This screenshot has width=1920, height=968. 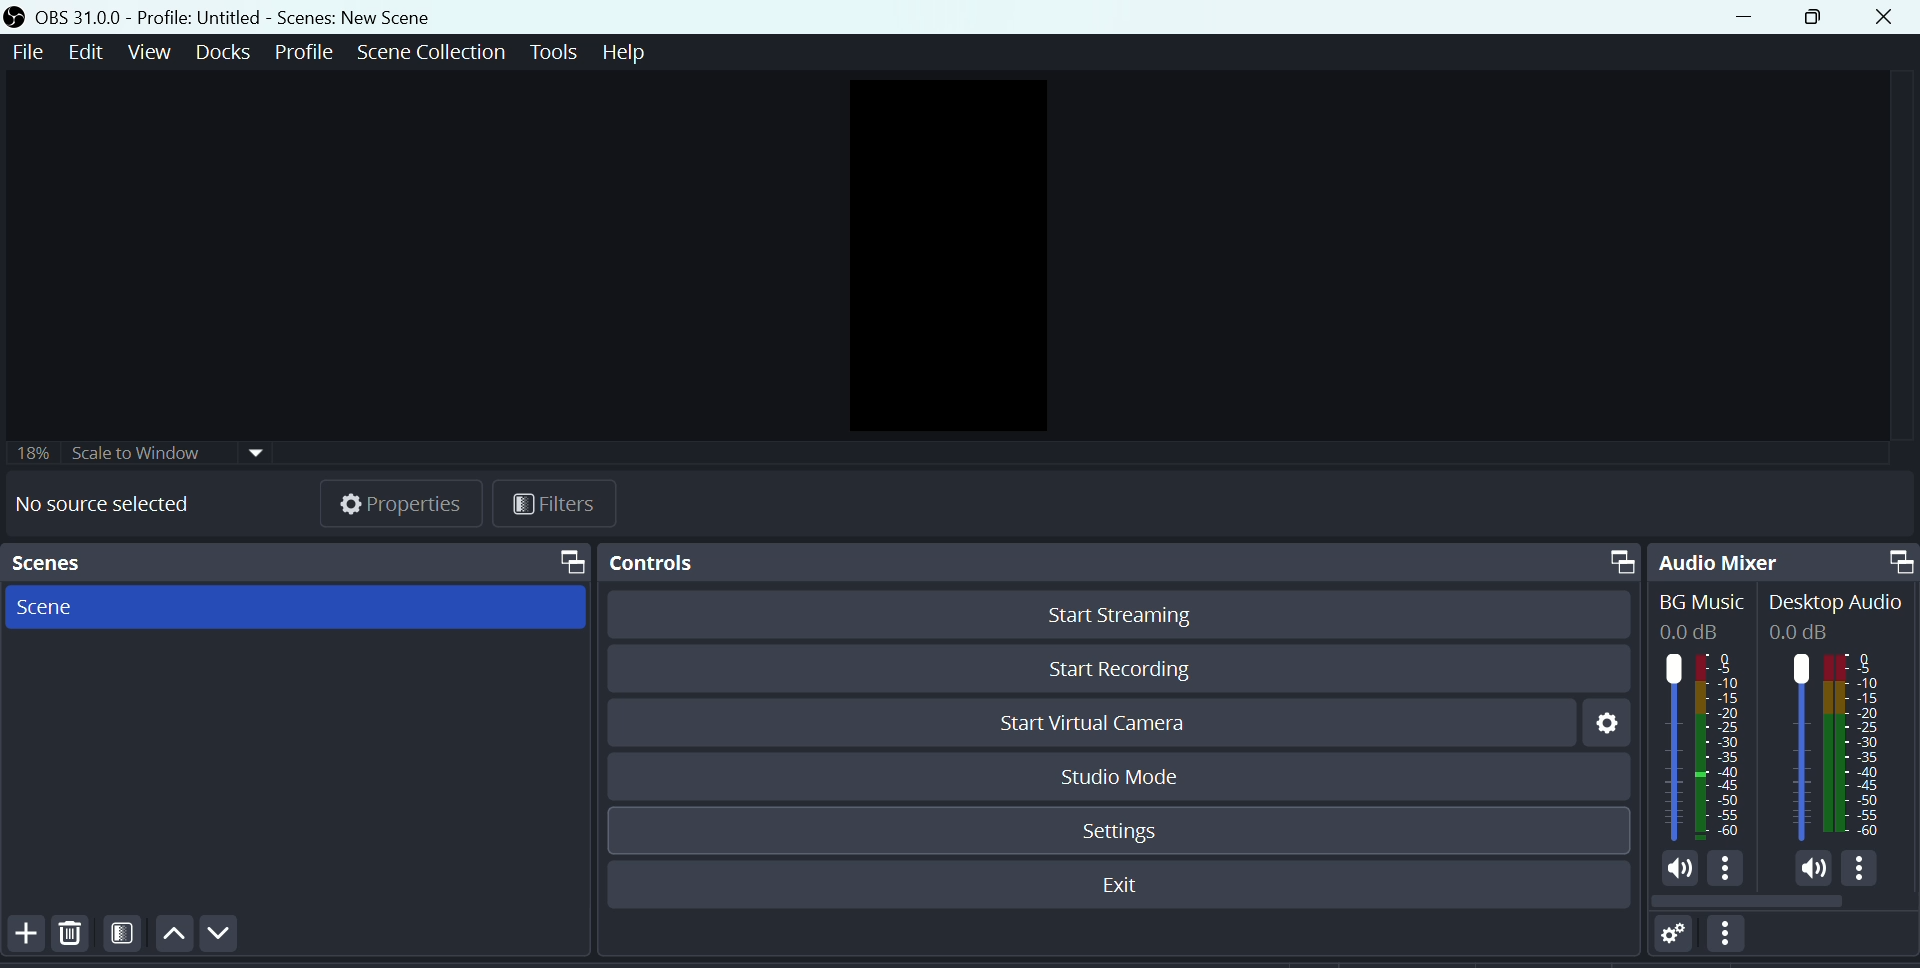 I want to click on View, so click(x=148, y=52).